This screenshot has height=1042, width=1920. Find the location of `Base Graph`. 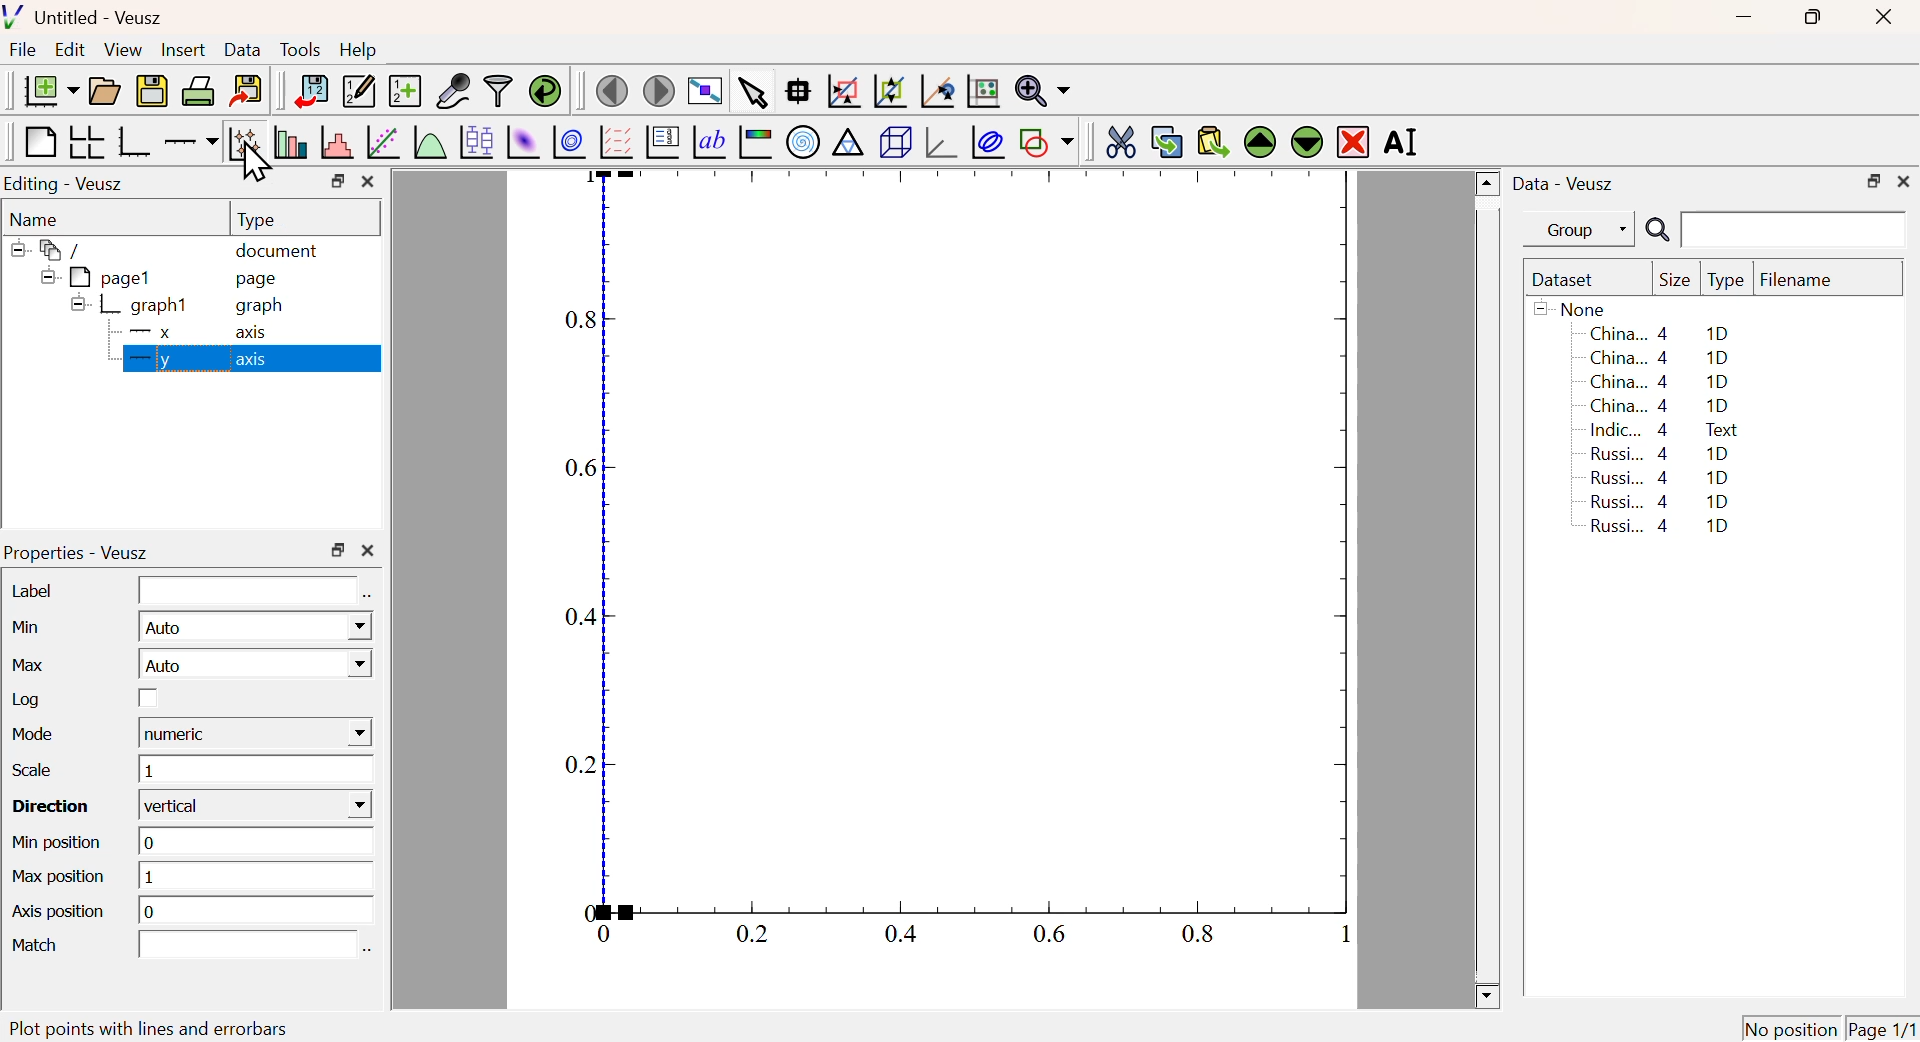

Base Graph is located at coordinates (132, 141).